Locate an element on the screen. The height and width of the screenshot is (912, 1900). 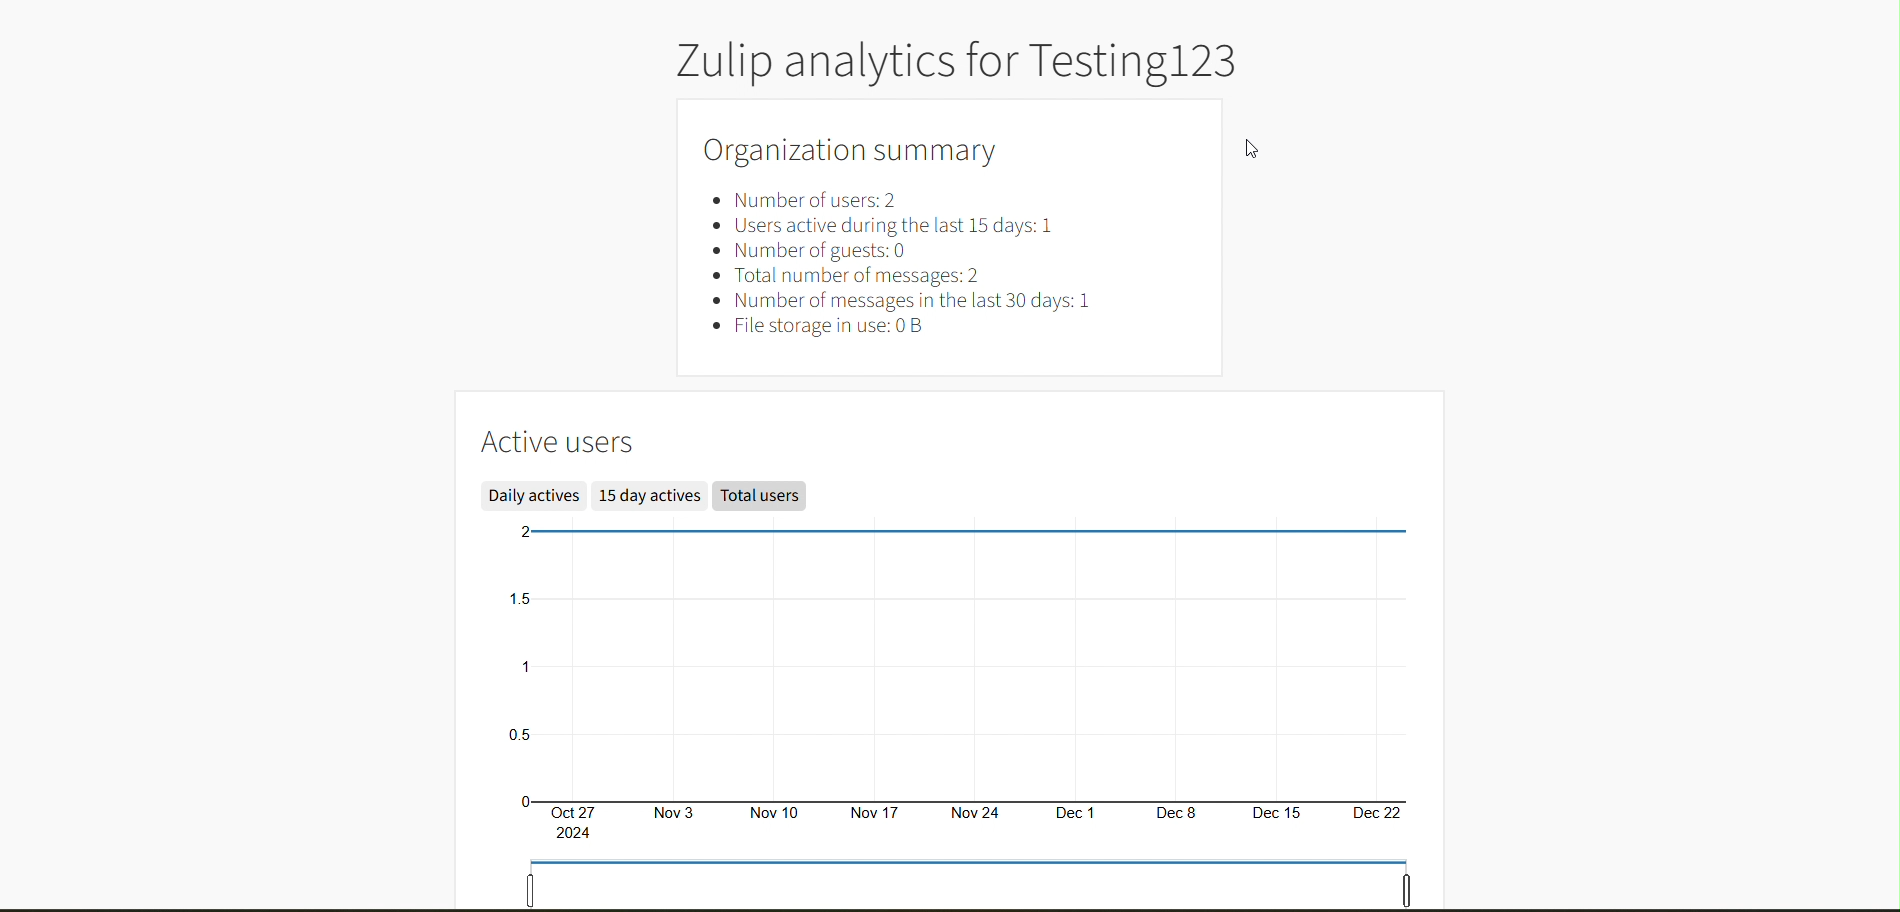
15 day actives is located at coordinates (651, 495).